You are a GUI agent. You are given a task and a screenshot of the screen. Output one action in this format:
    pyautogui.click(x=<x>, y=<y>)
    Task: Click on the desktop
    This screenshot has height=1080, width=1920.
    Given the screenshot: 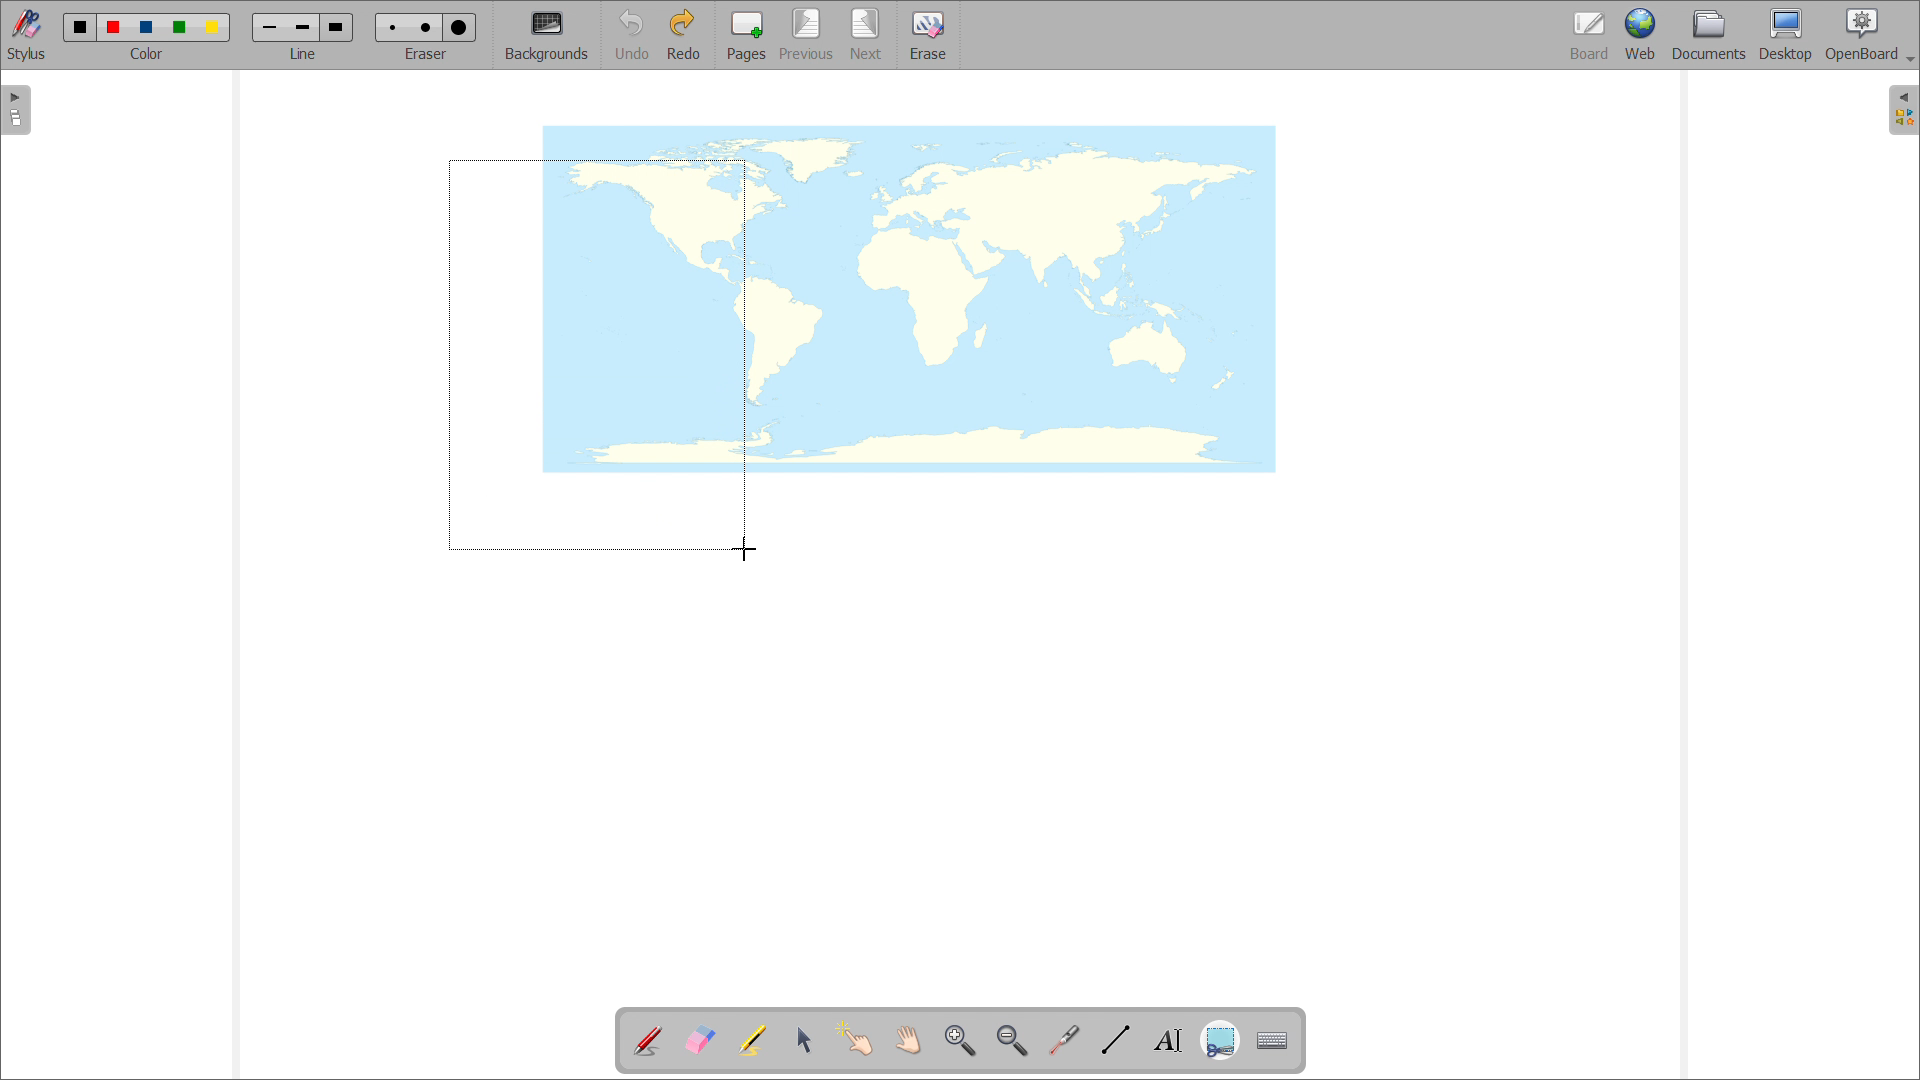 What is the action you would take?
    pyautogui.click(x=1786, y=34)
    